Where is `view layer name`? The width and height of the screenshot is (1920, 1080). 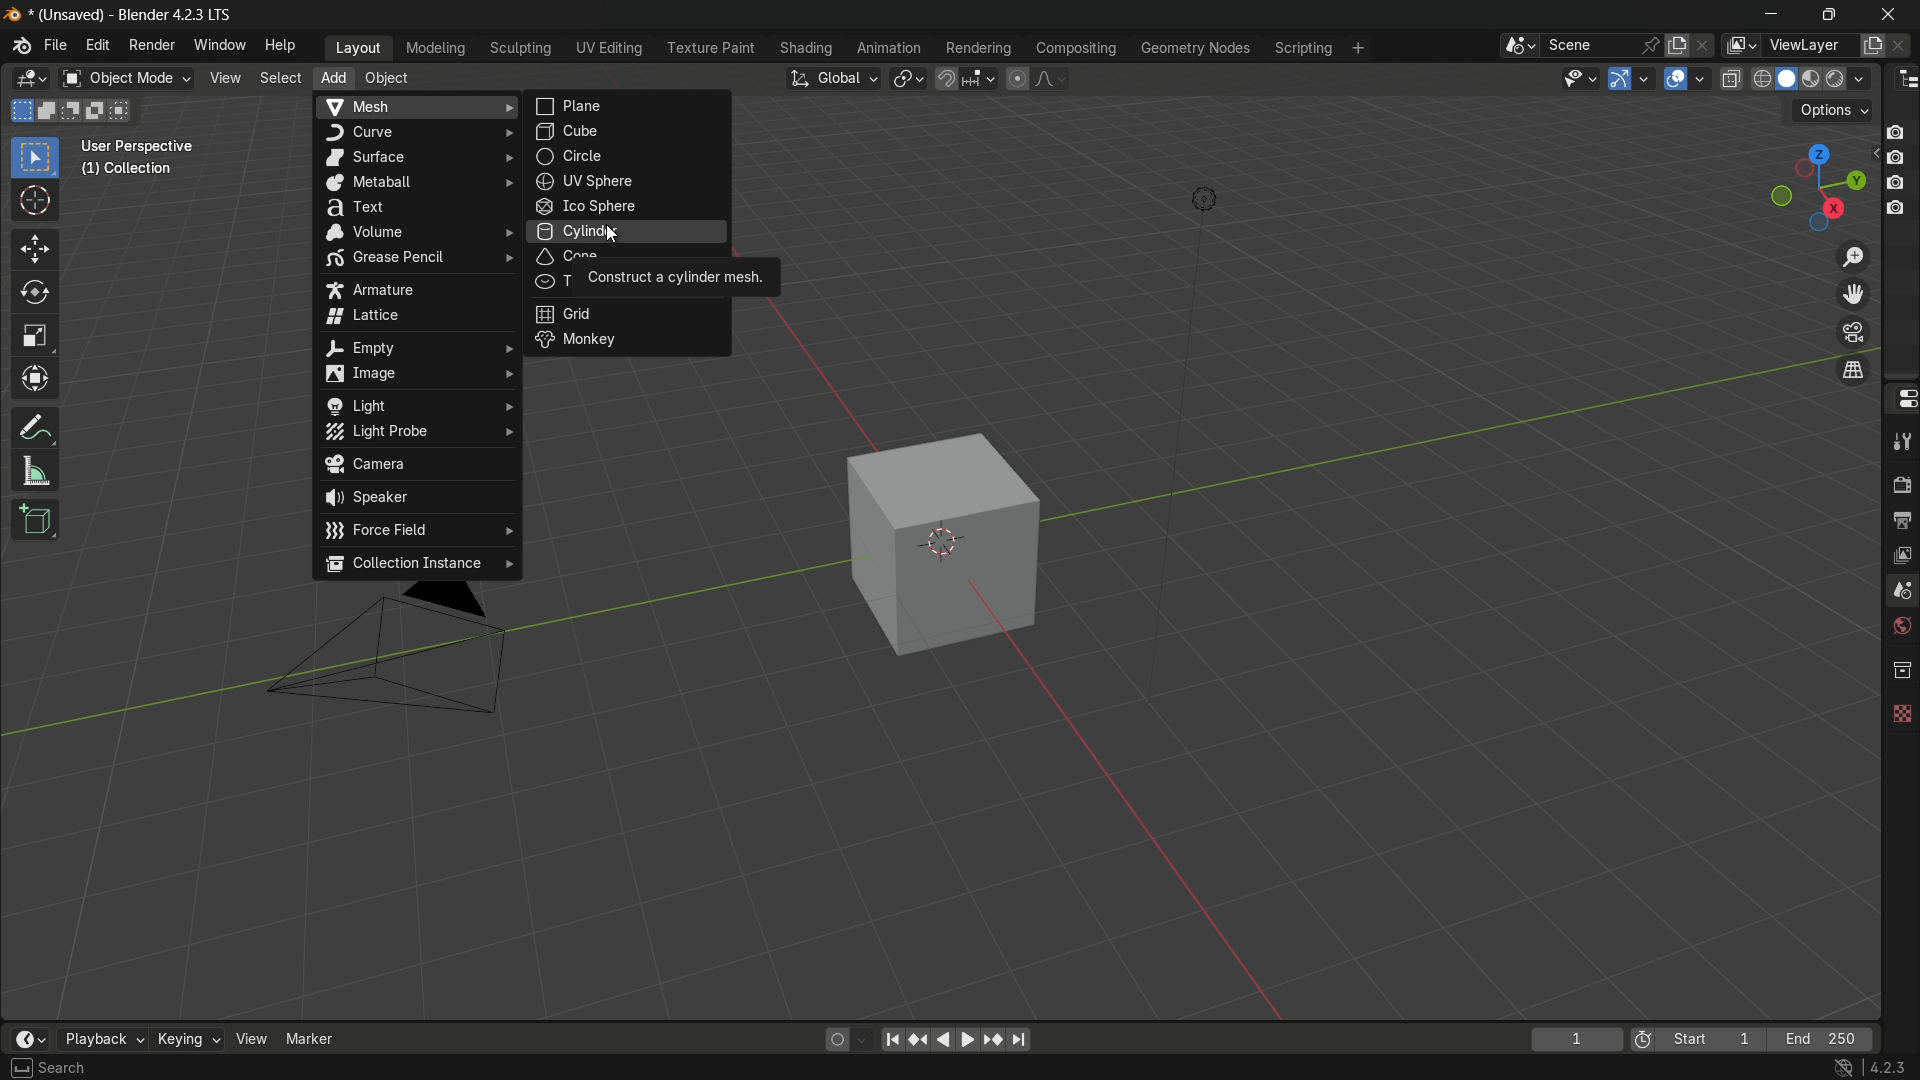 view layer name is located at coordinates (1809, 46).